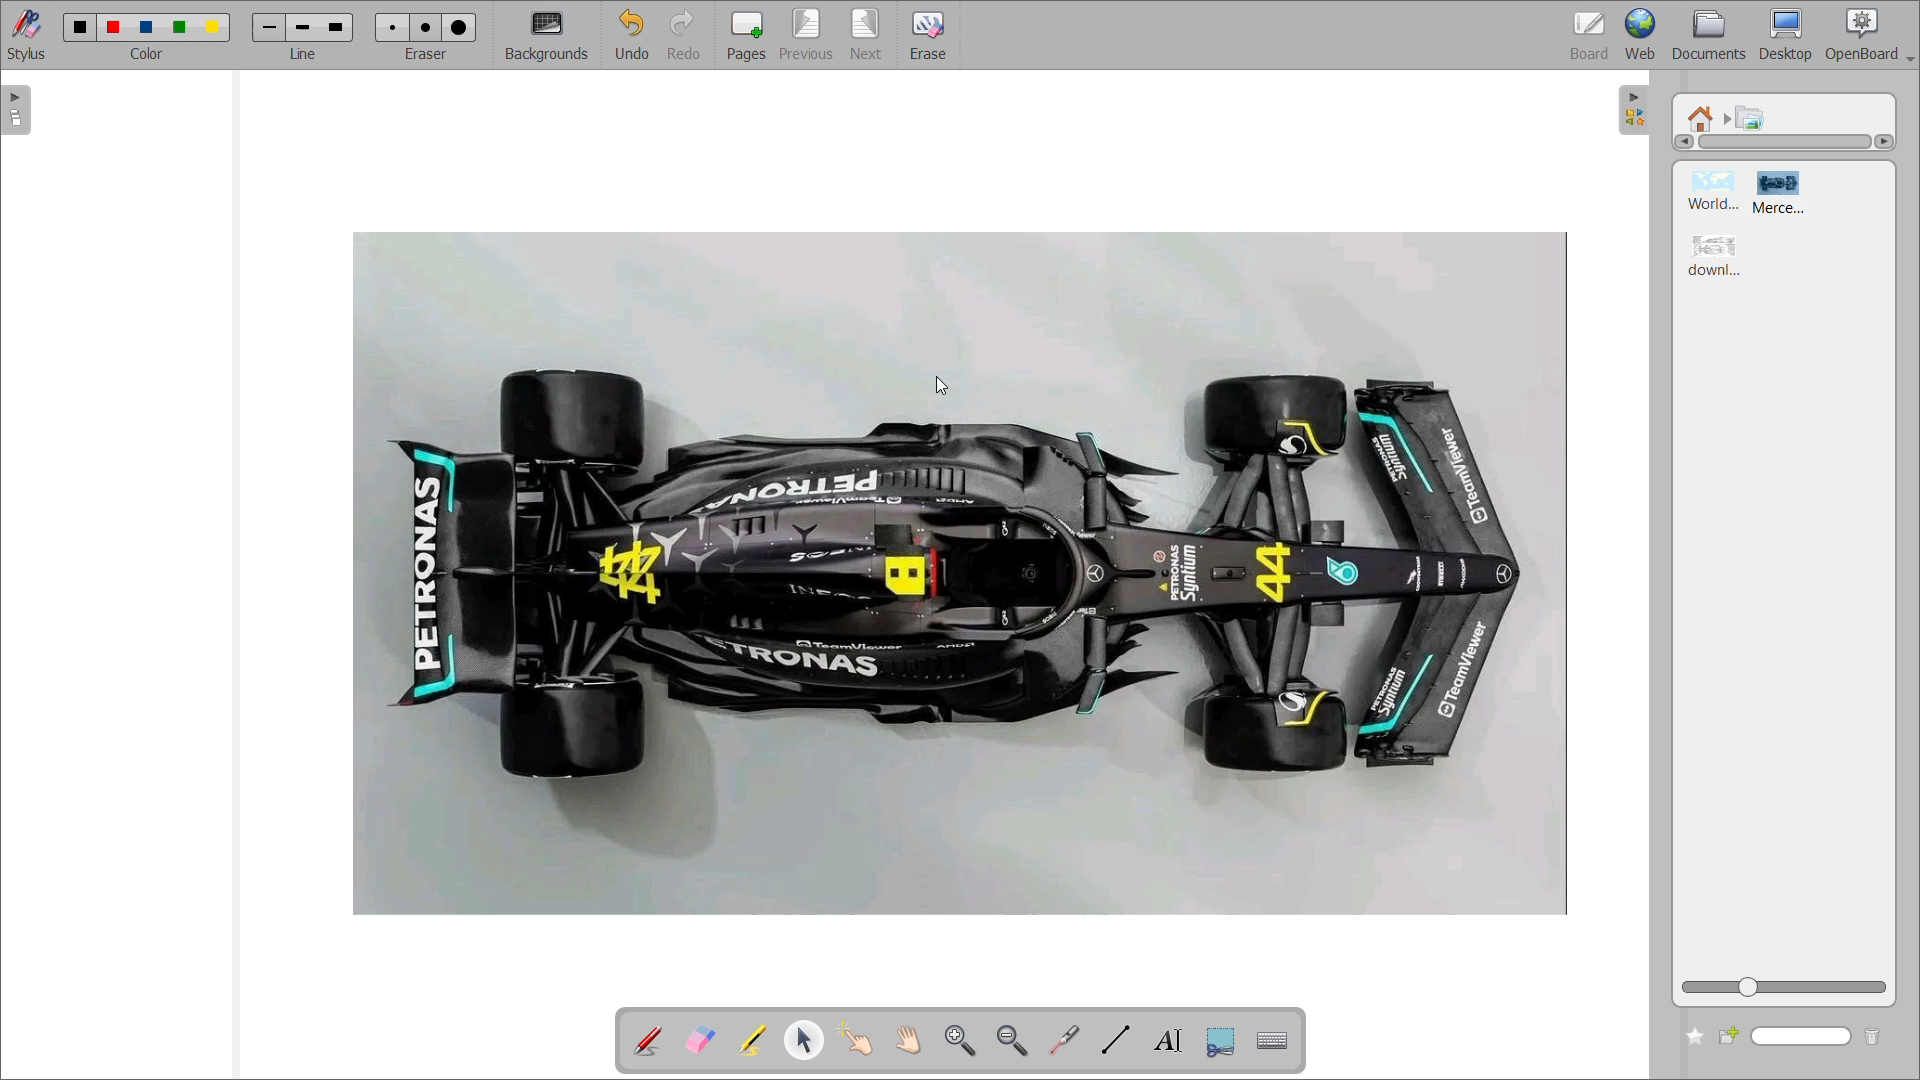 The width and height of the screenshot is (1920, 1080). What do you see at coordinates (114, 27) in the screenshot?
I see `color 2` at bounding box center [114, 27].